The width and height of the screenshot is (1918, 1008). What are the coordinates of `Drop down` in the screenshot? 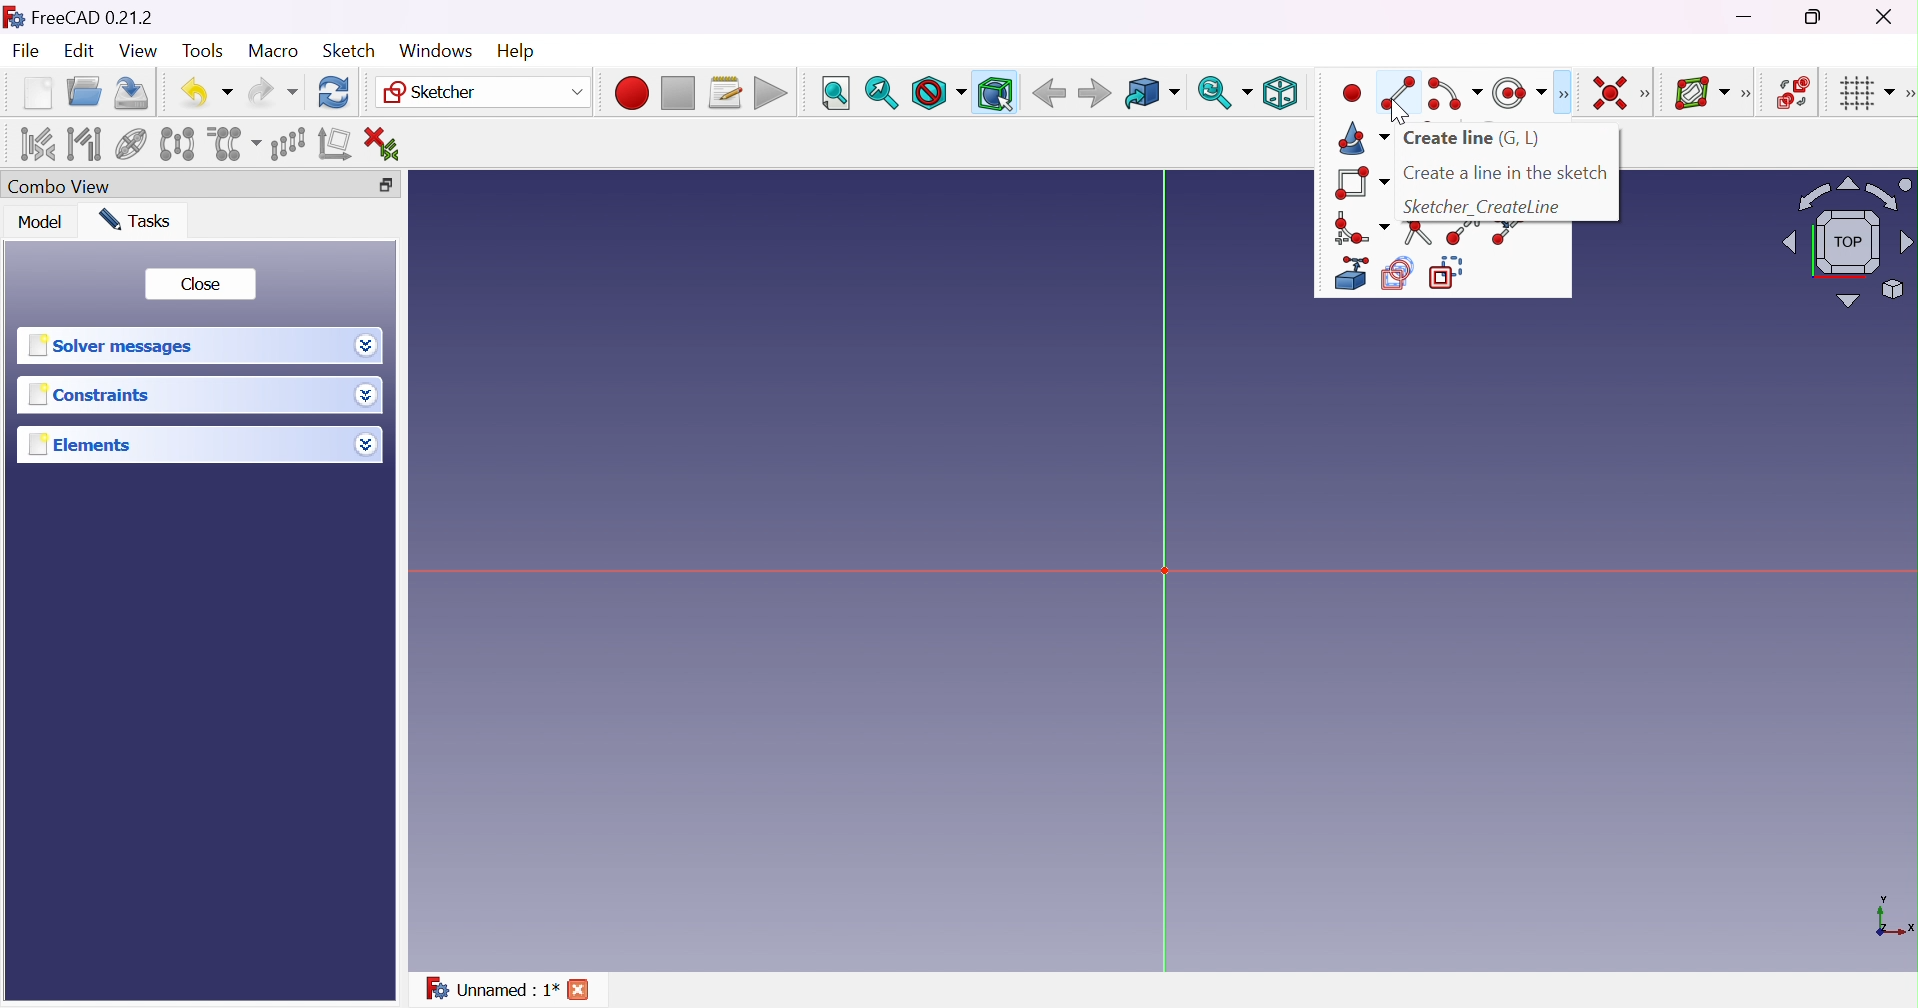 It's located at (367, 346).